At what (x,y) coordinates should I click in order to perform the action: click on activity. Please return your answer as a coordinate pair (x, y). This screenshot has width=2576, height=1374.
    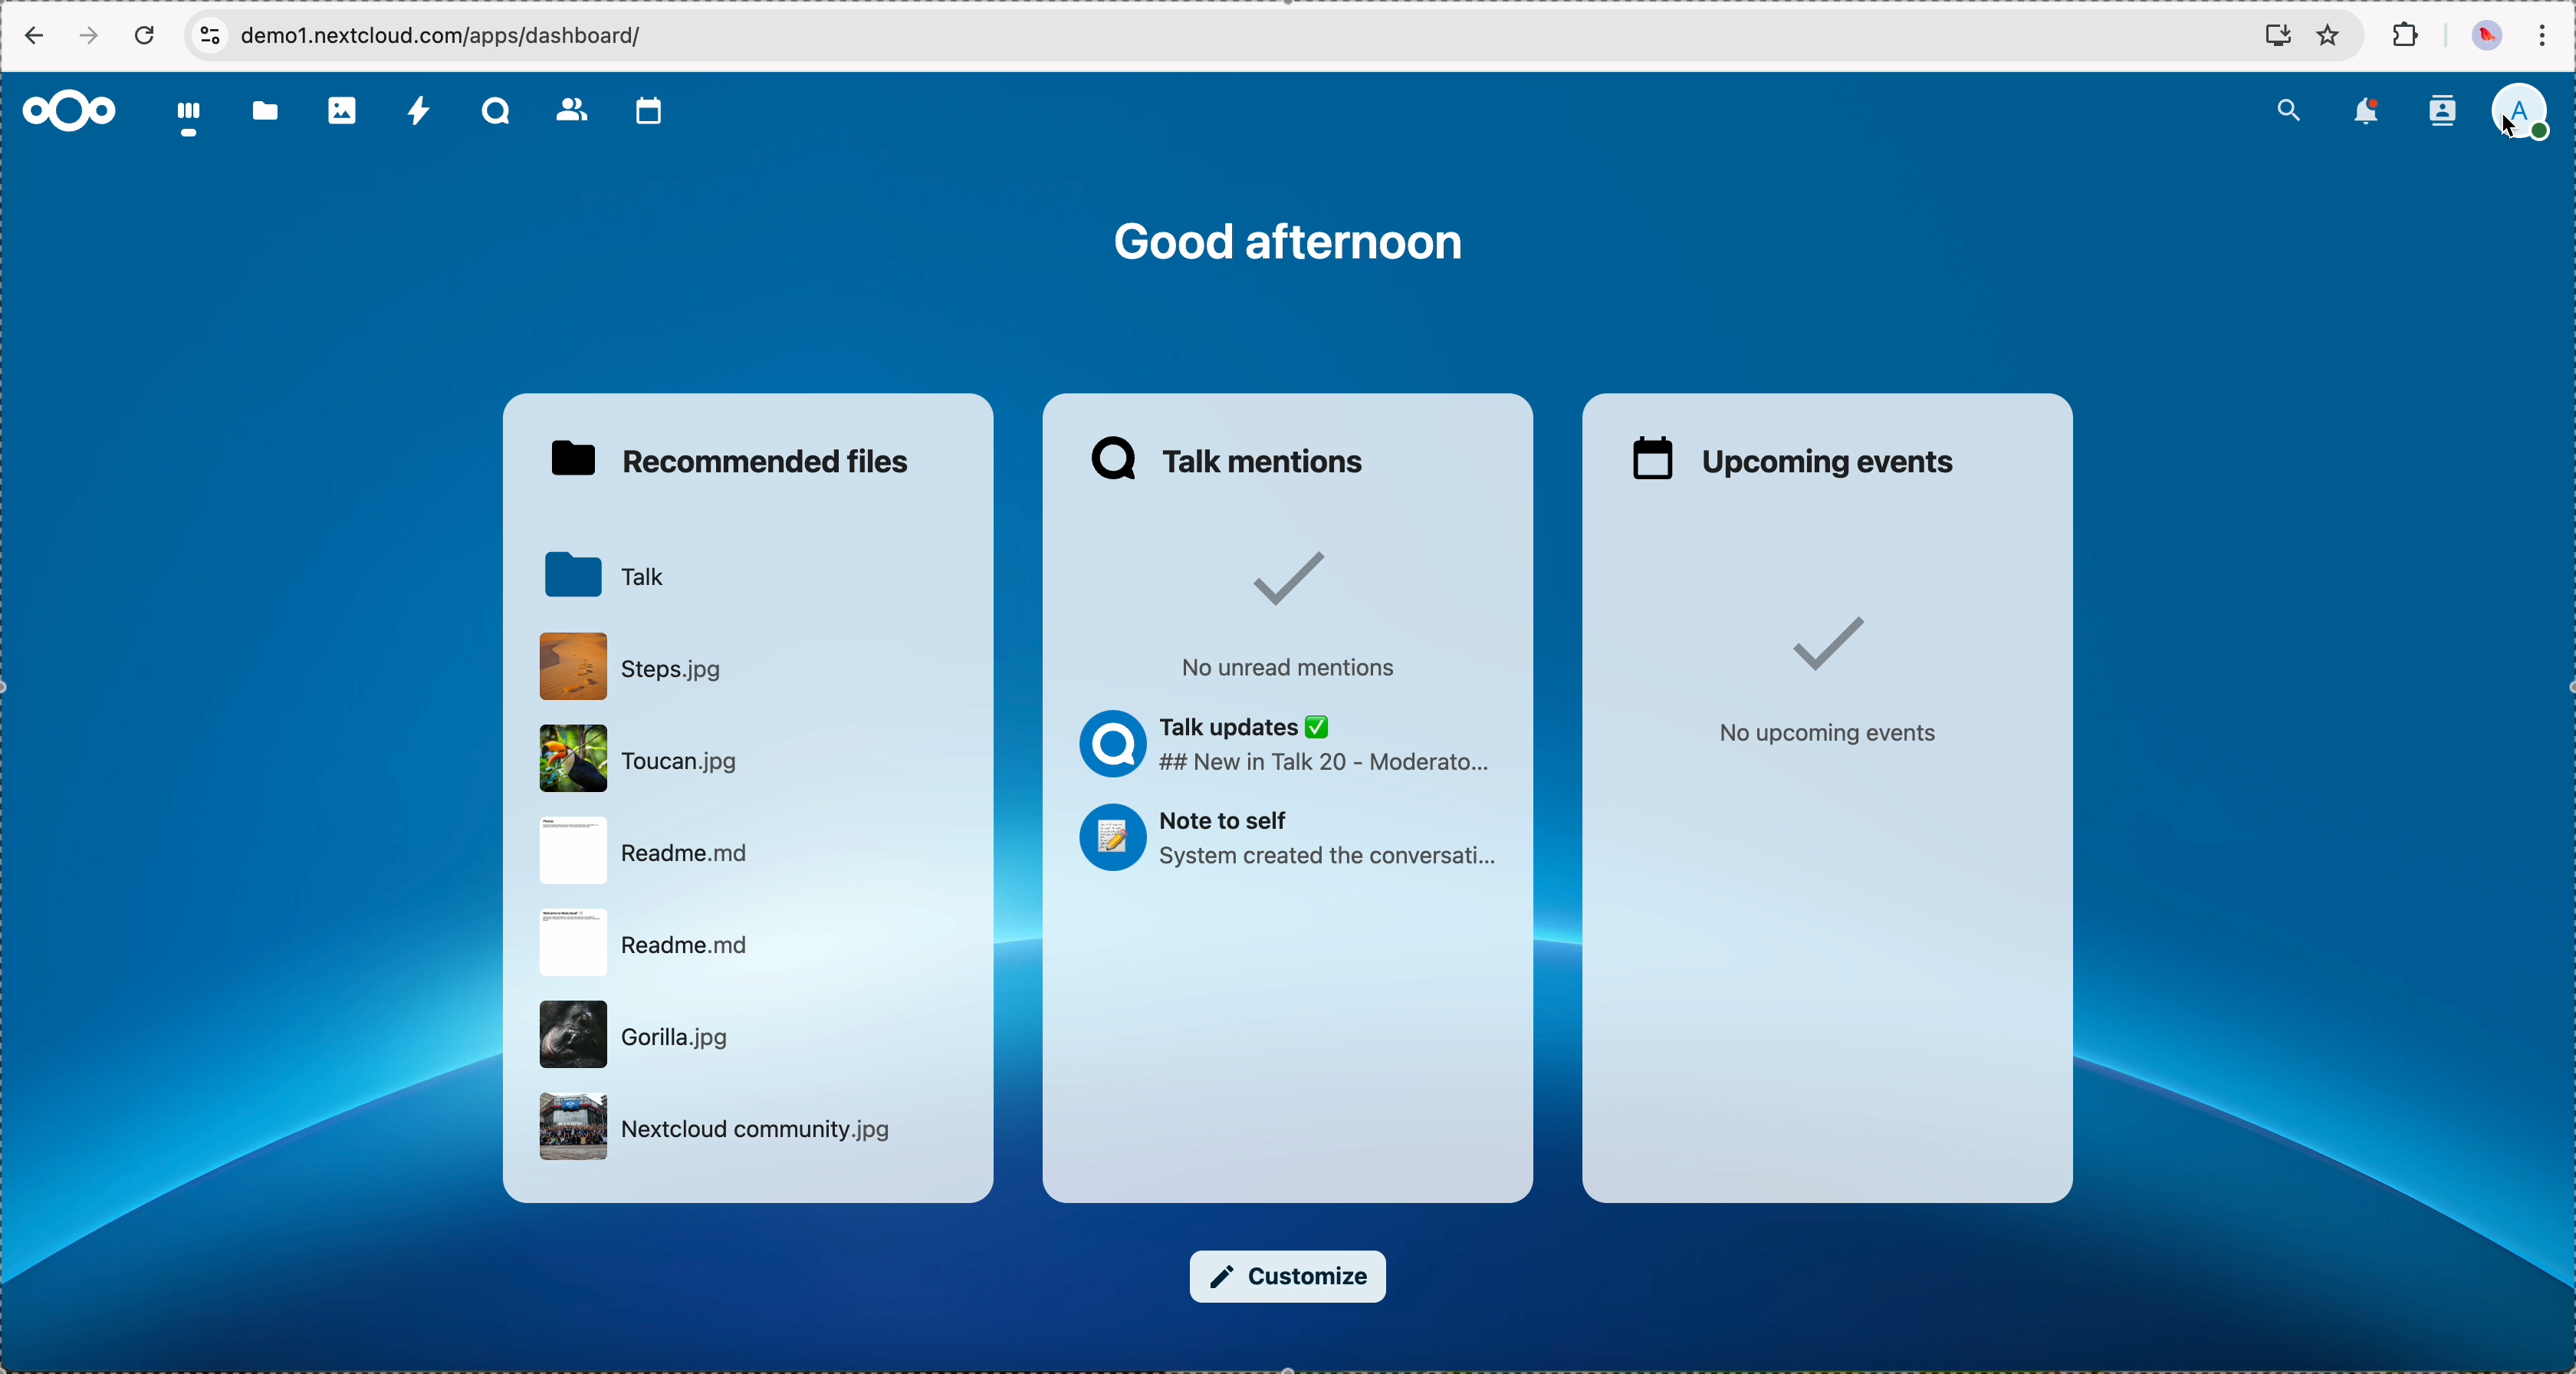
    Looking at the image, I should click on (420, 113).